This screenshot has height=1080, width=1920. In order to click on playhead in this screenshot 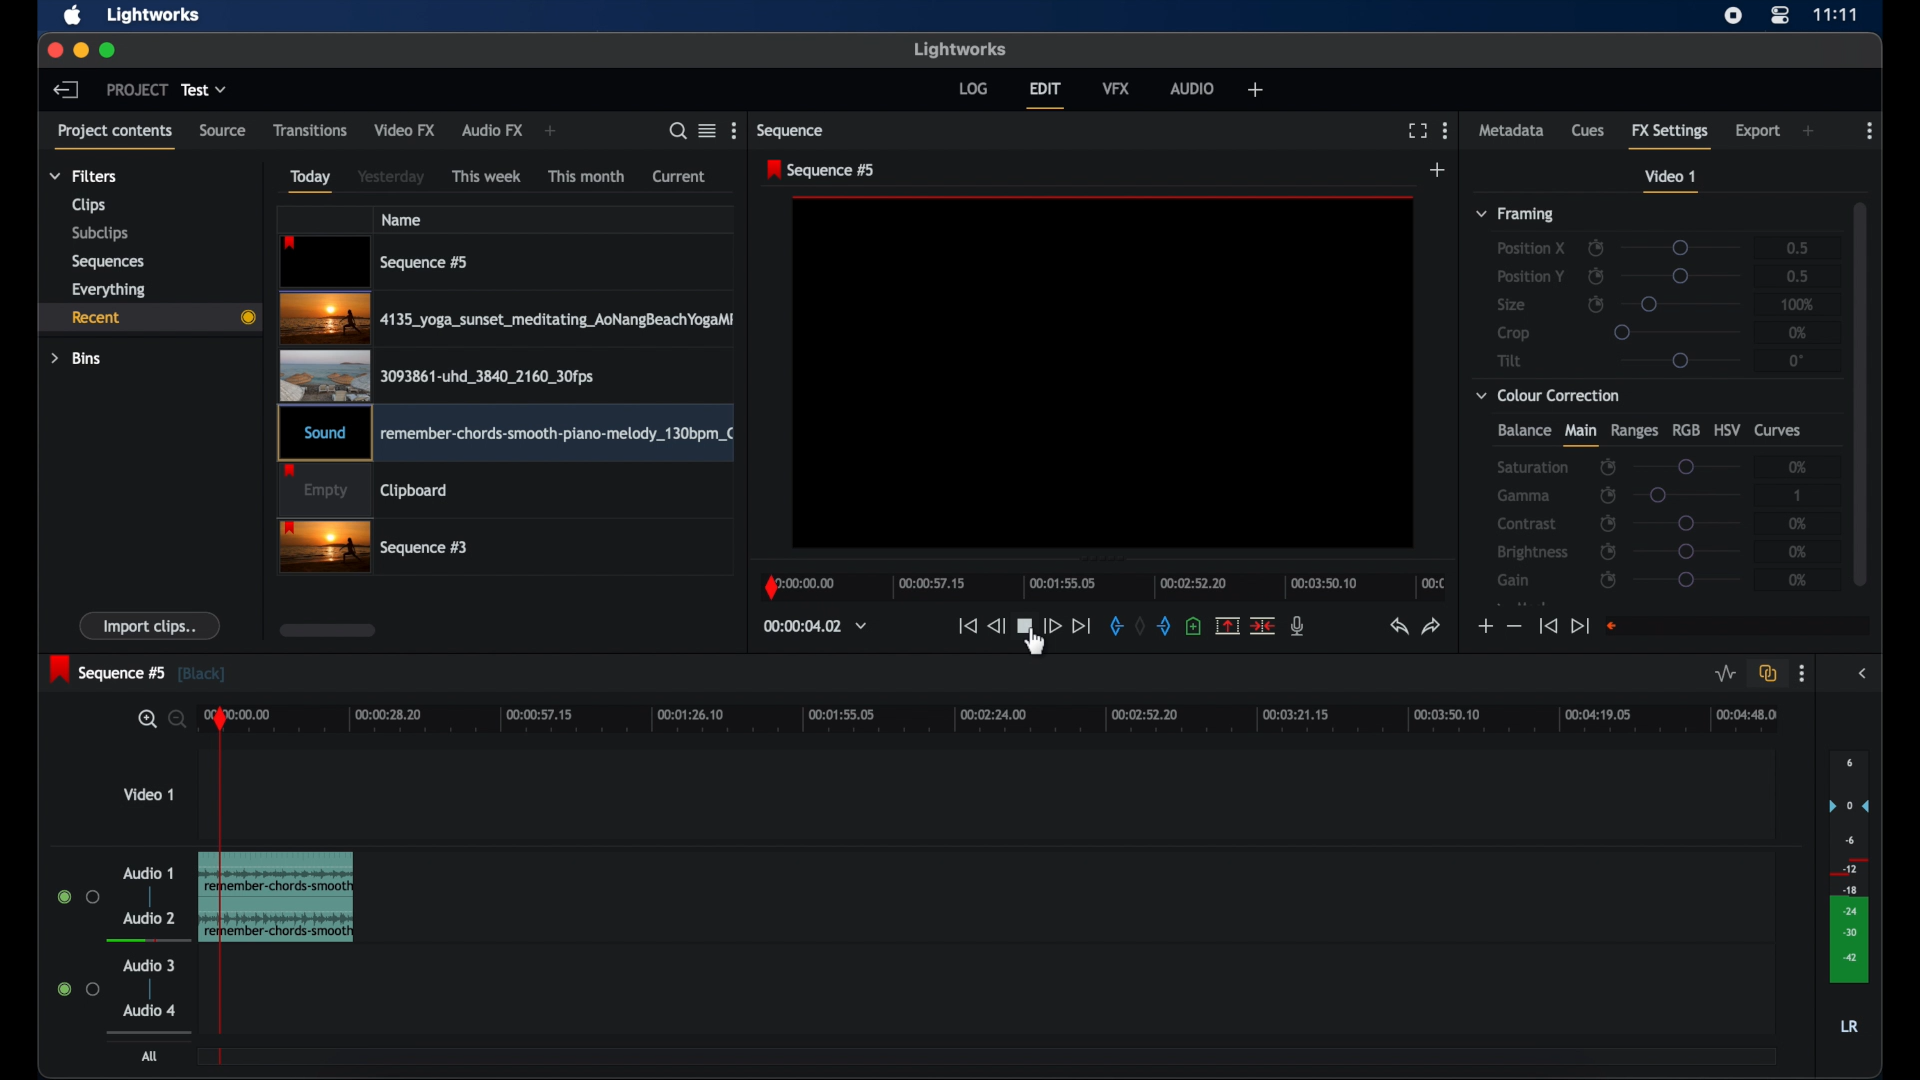, I will do `click(221, 880)`.